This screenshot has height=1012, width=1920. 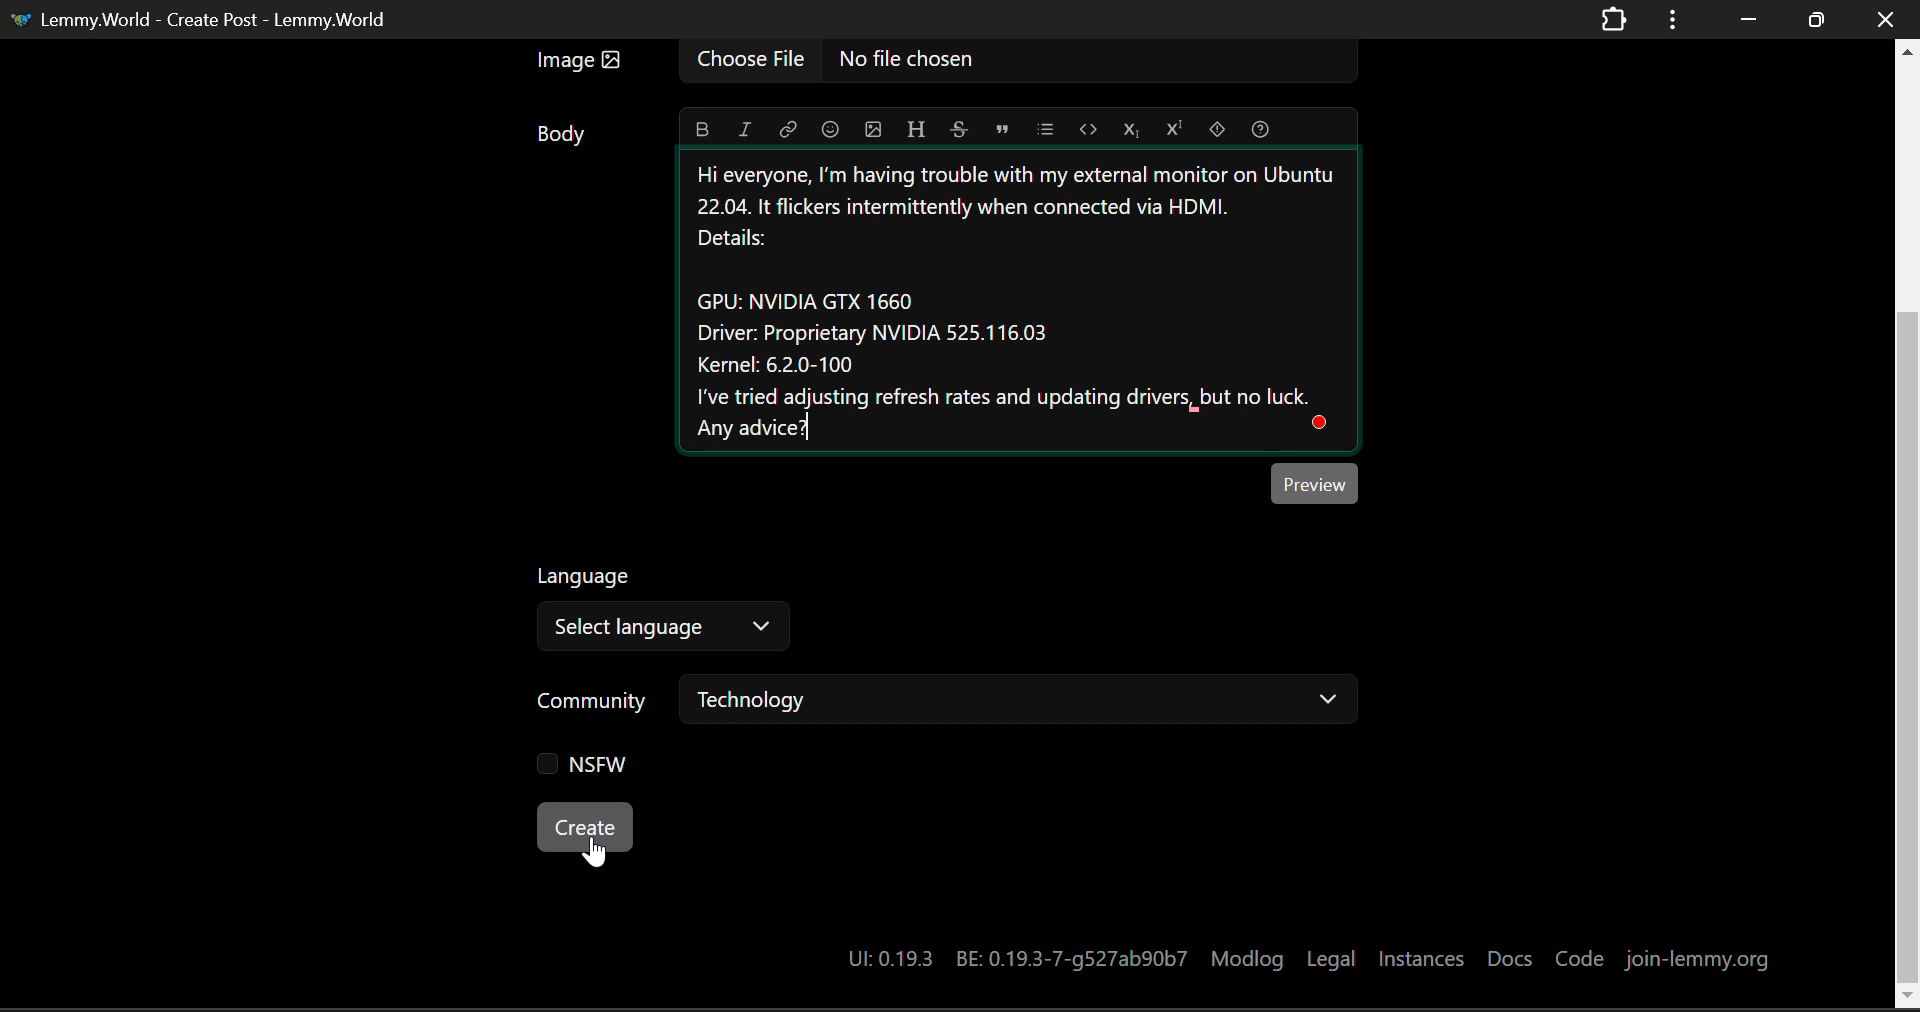 What do you see at coordinates (1260, 127) in the screenshot?
I see `Formatting Help` at bounding box center [1260, 127].